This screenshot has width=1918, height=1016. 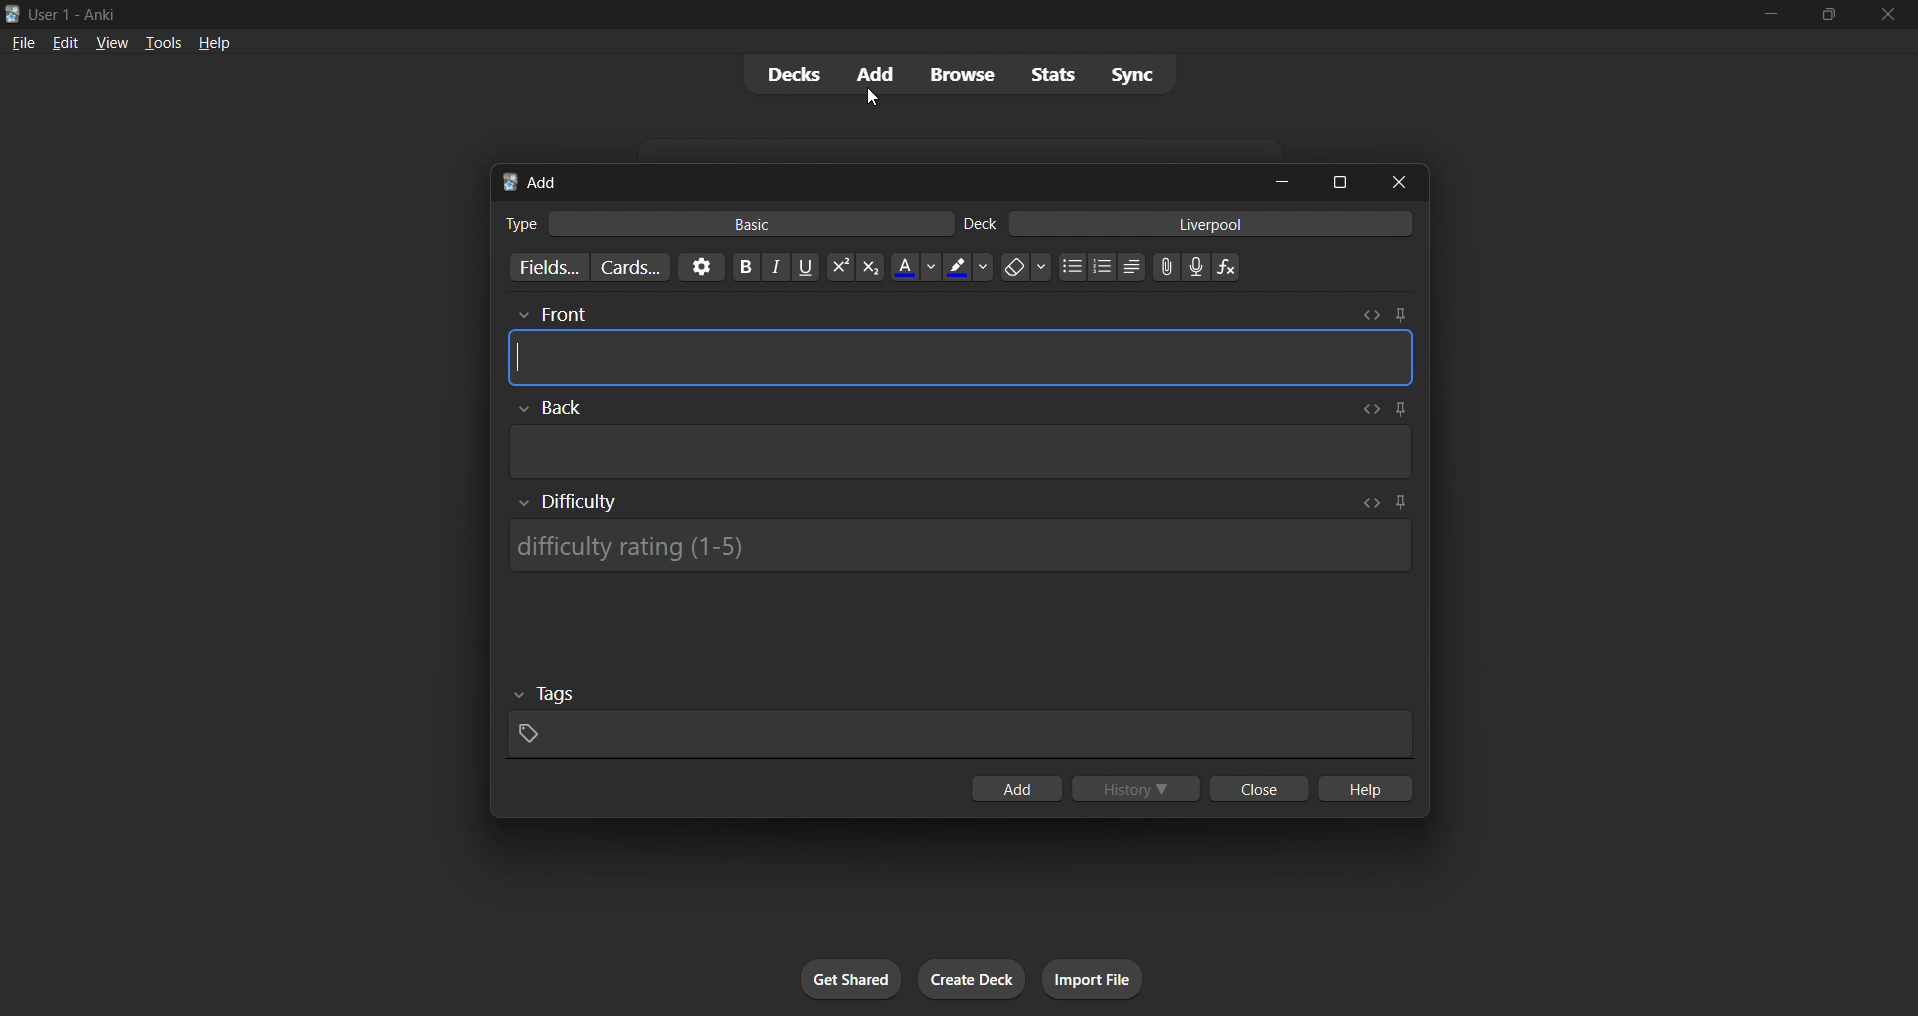 I want to click on close, so click(x=1255, y=790).